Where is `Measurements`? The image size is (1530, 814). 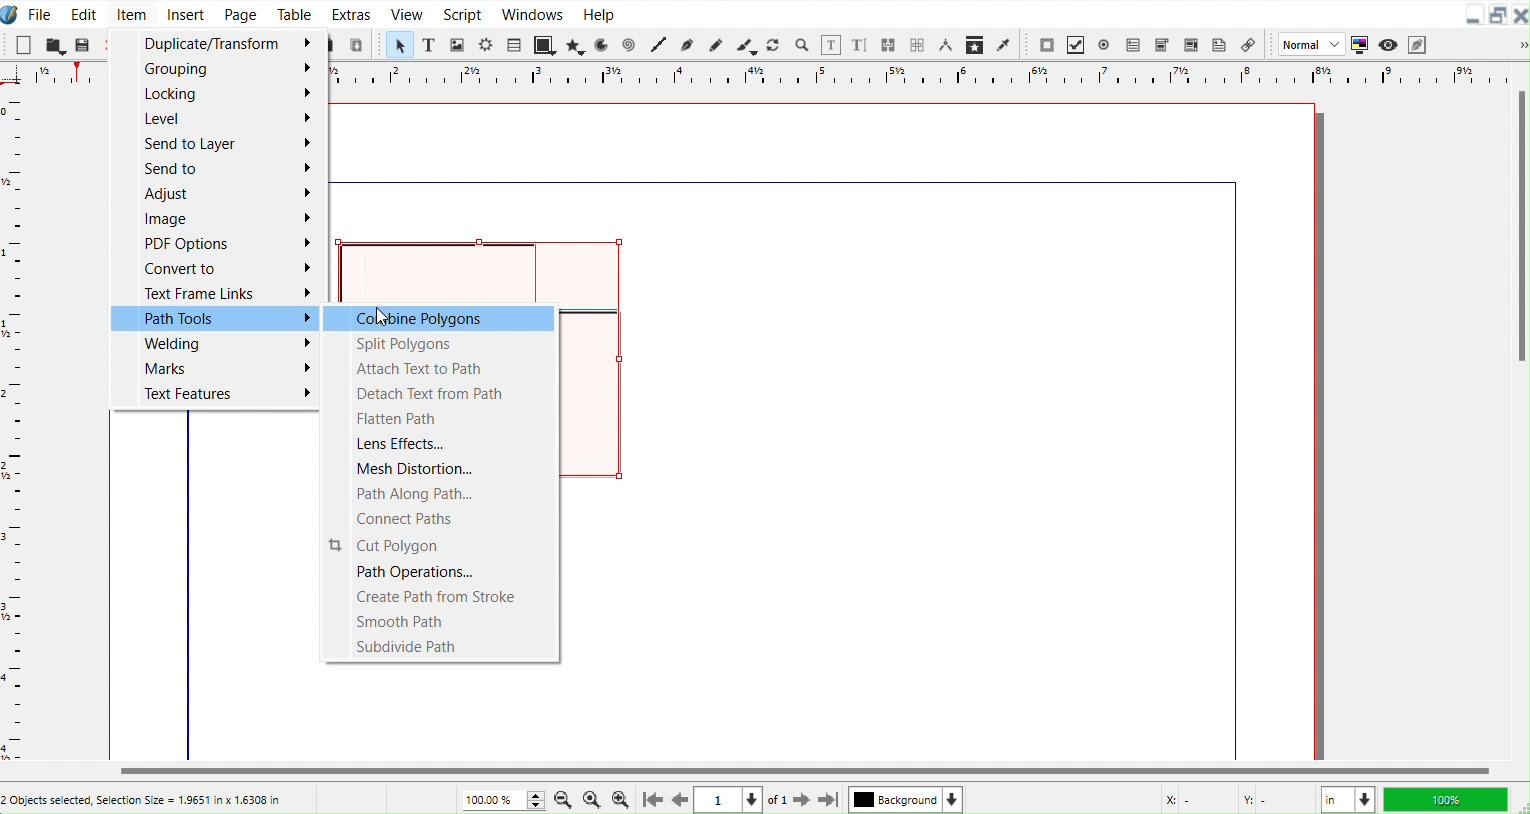
Measurements is located at coordinates (947, 46).